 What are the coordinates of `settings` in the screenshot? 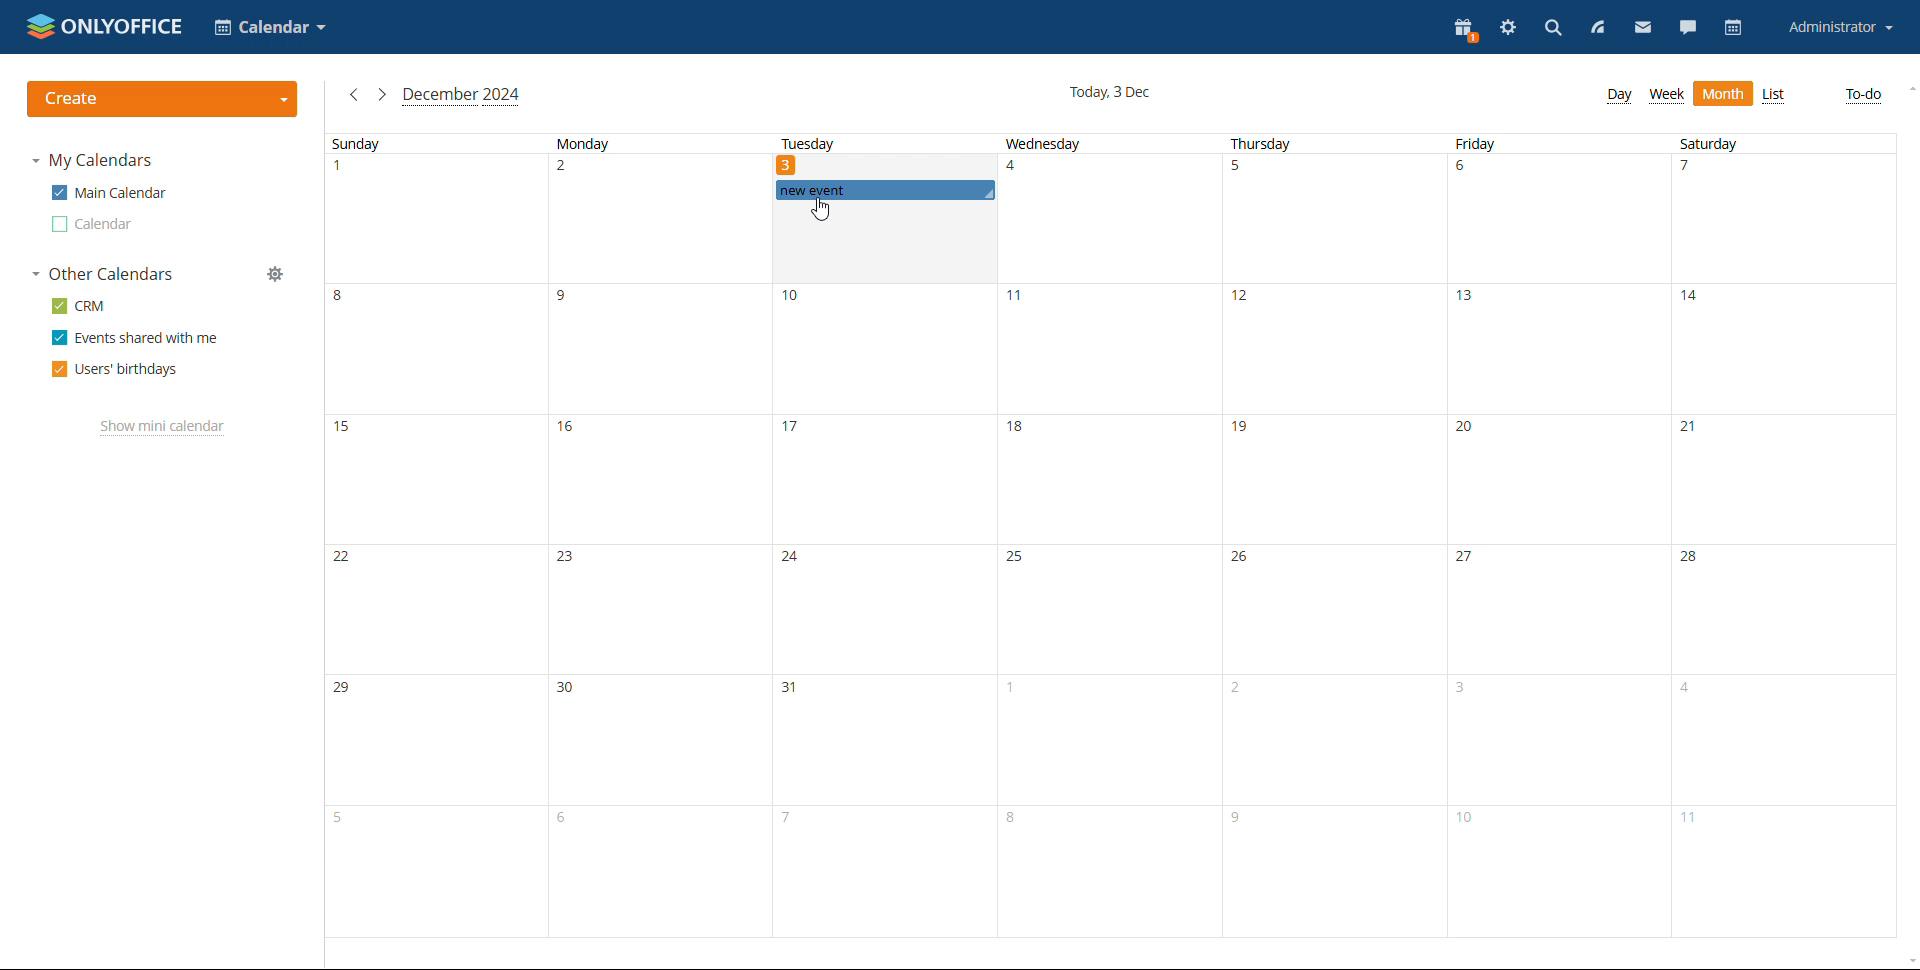 It's located at (1508, 29).